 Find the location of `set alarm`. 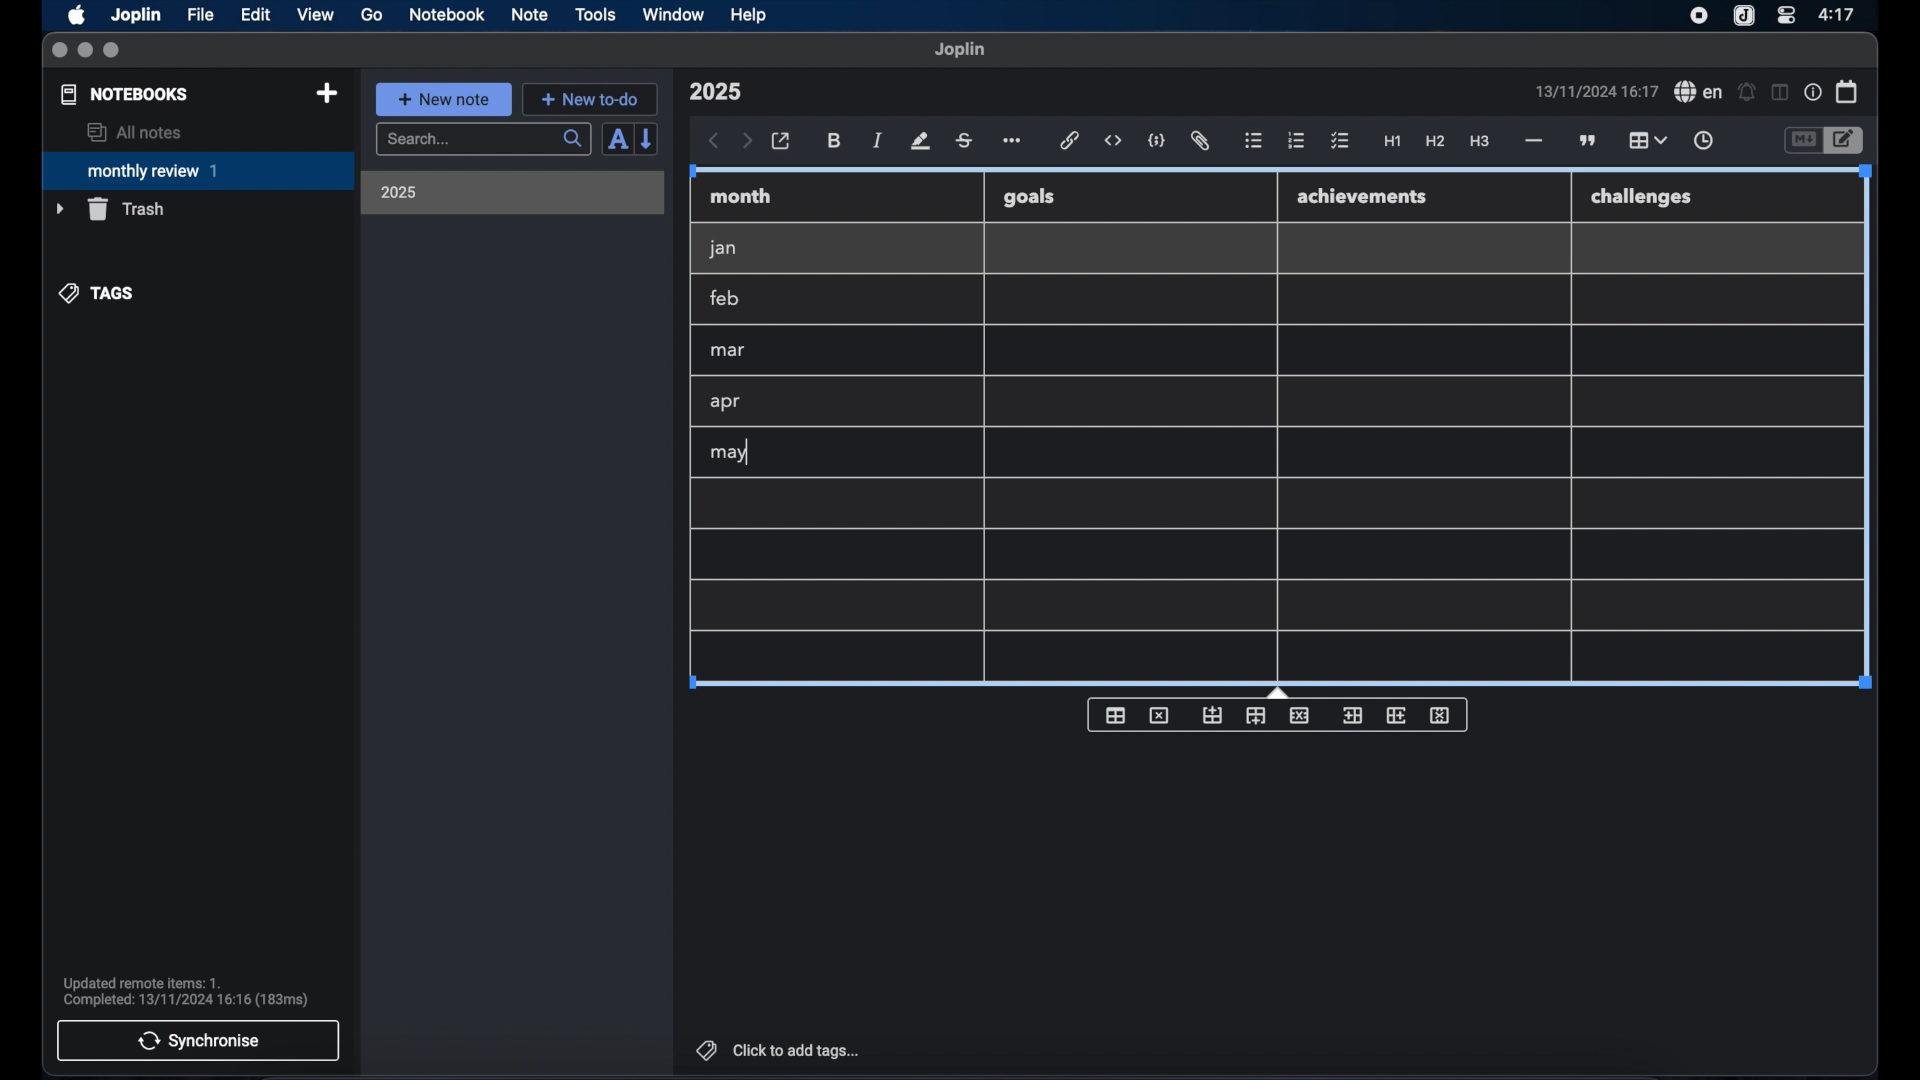

set alarm is located at coordinates (1747, 93).